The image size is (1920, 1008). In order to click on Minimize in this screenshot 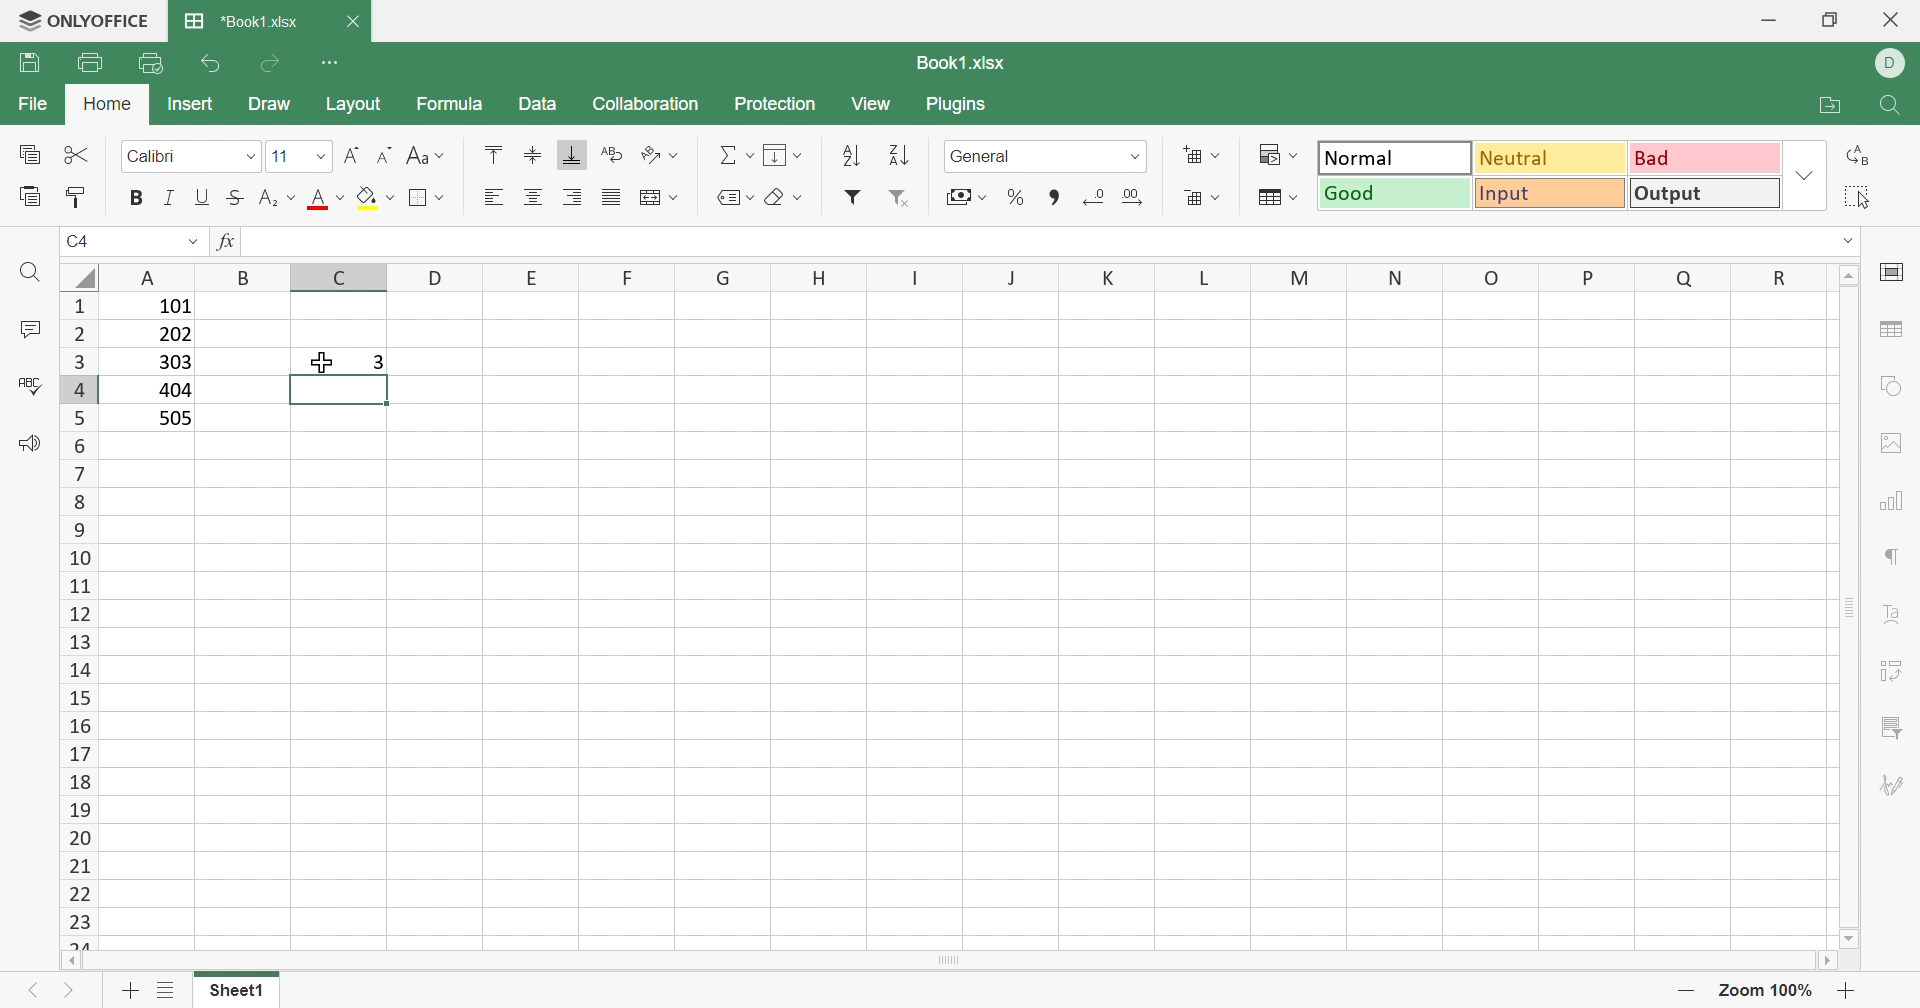, I will do `click(1771, 16)`.